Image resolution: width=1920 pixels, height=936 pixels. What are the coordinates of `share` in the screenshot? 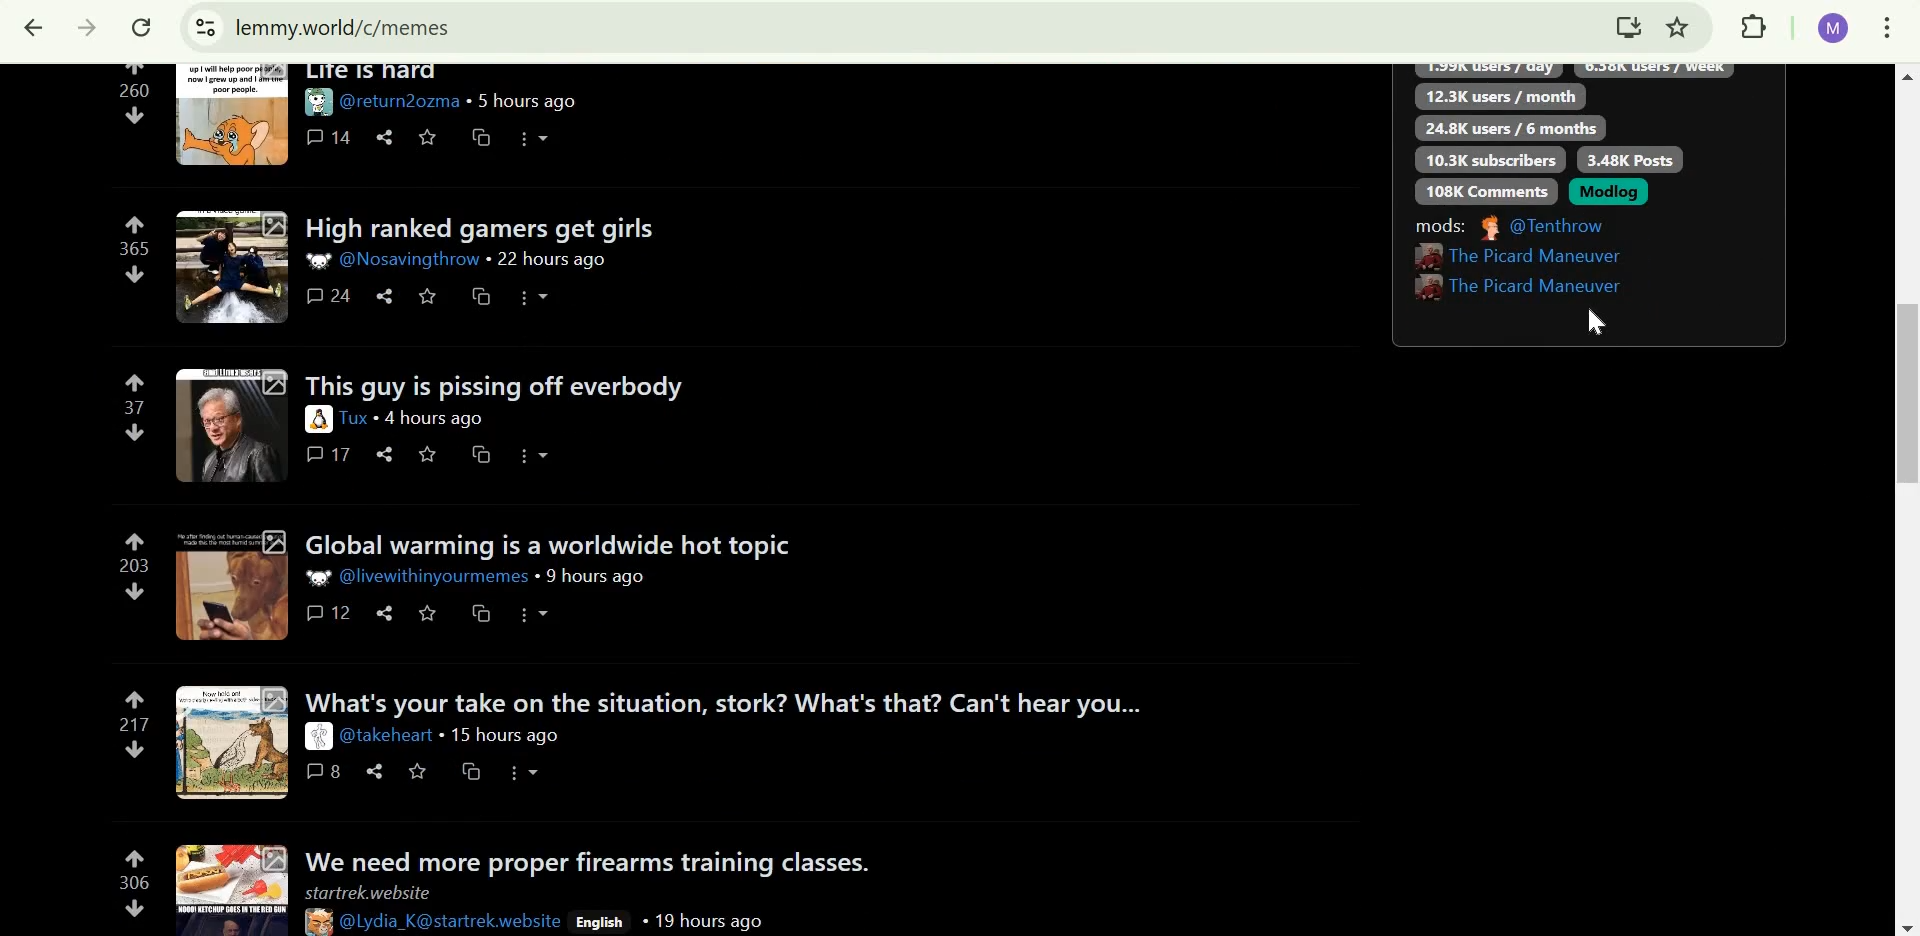 It's located at (386, 611).